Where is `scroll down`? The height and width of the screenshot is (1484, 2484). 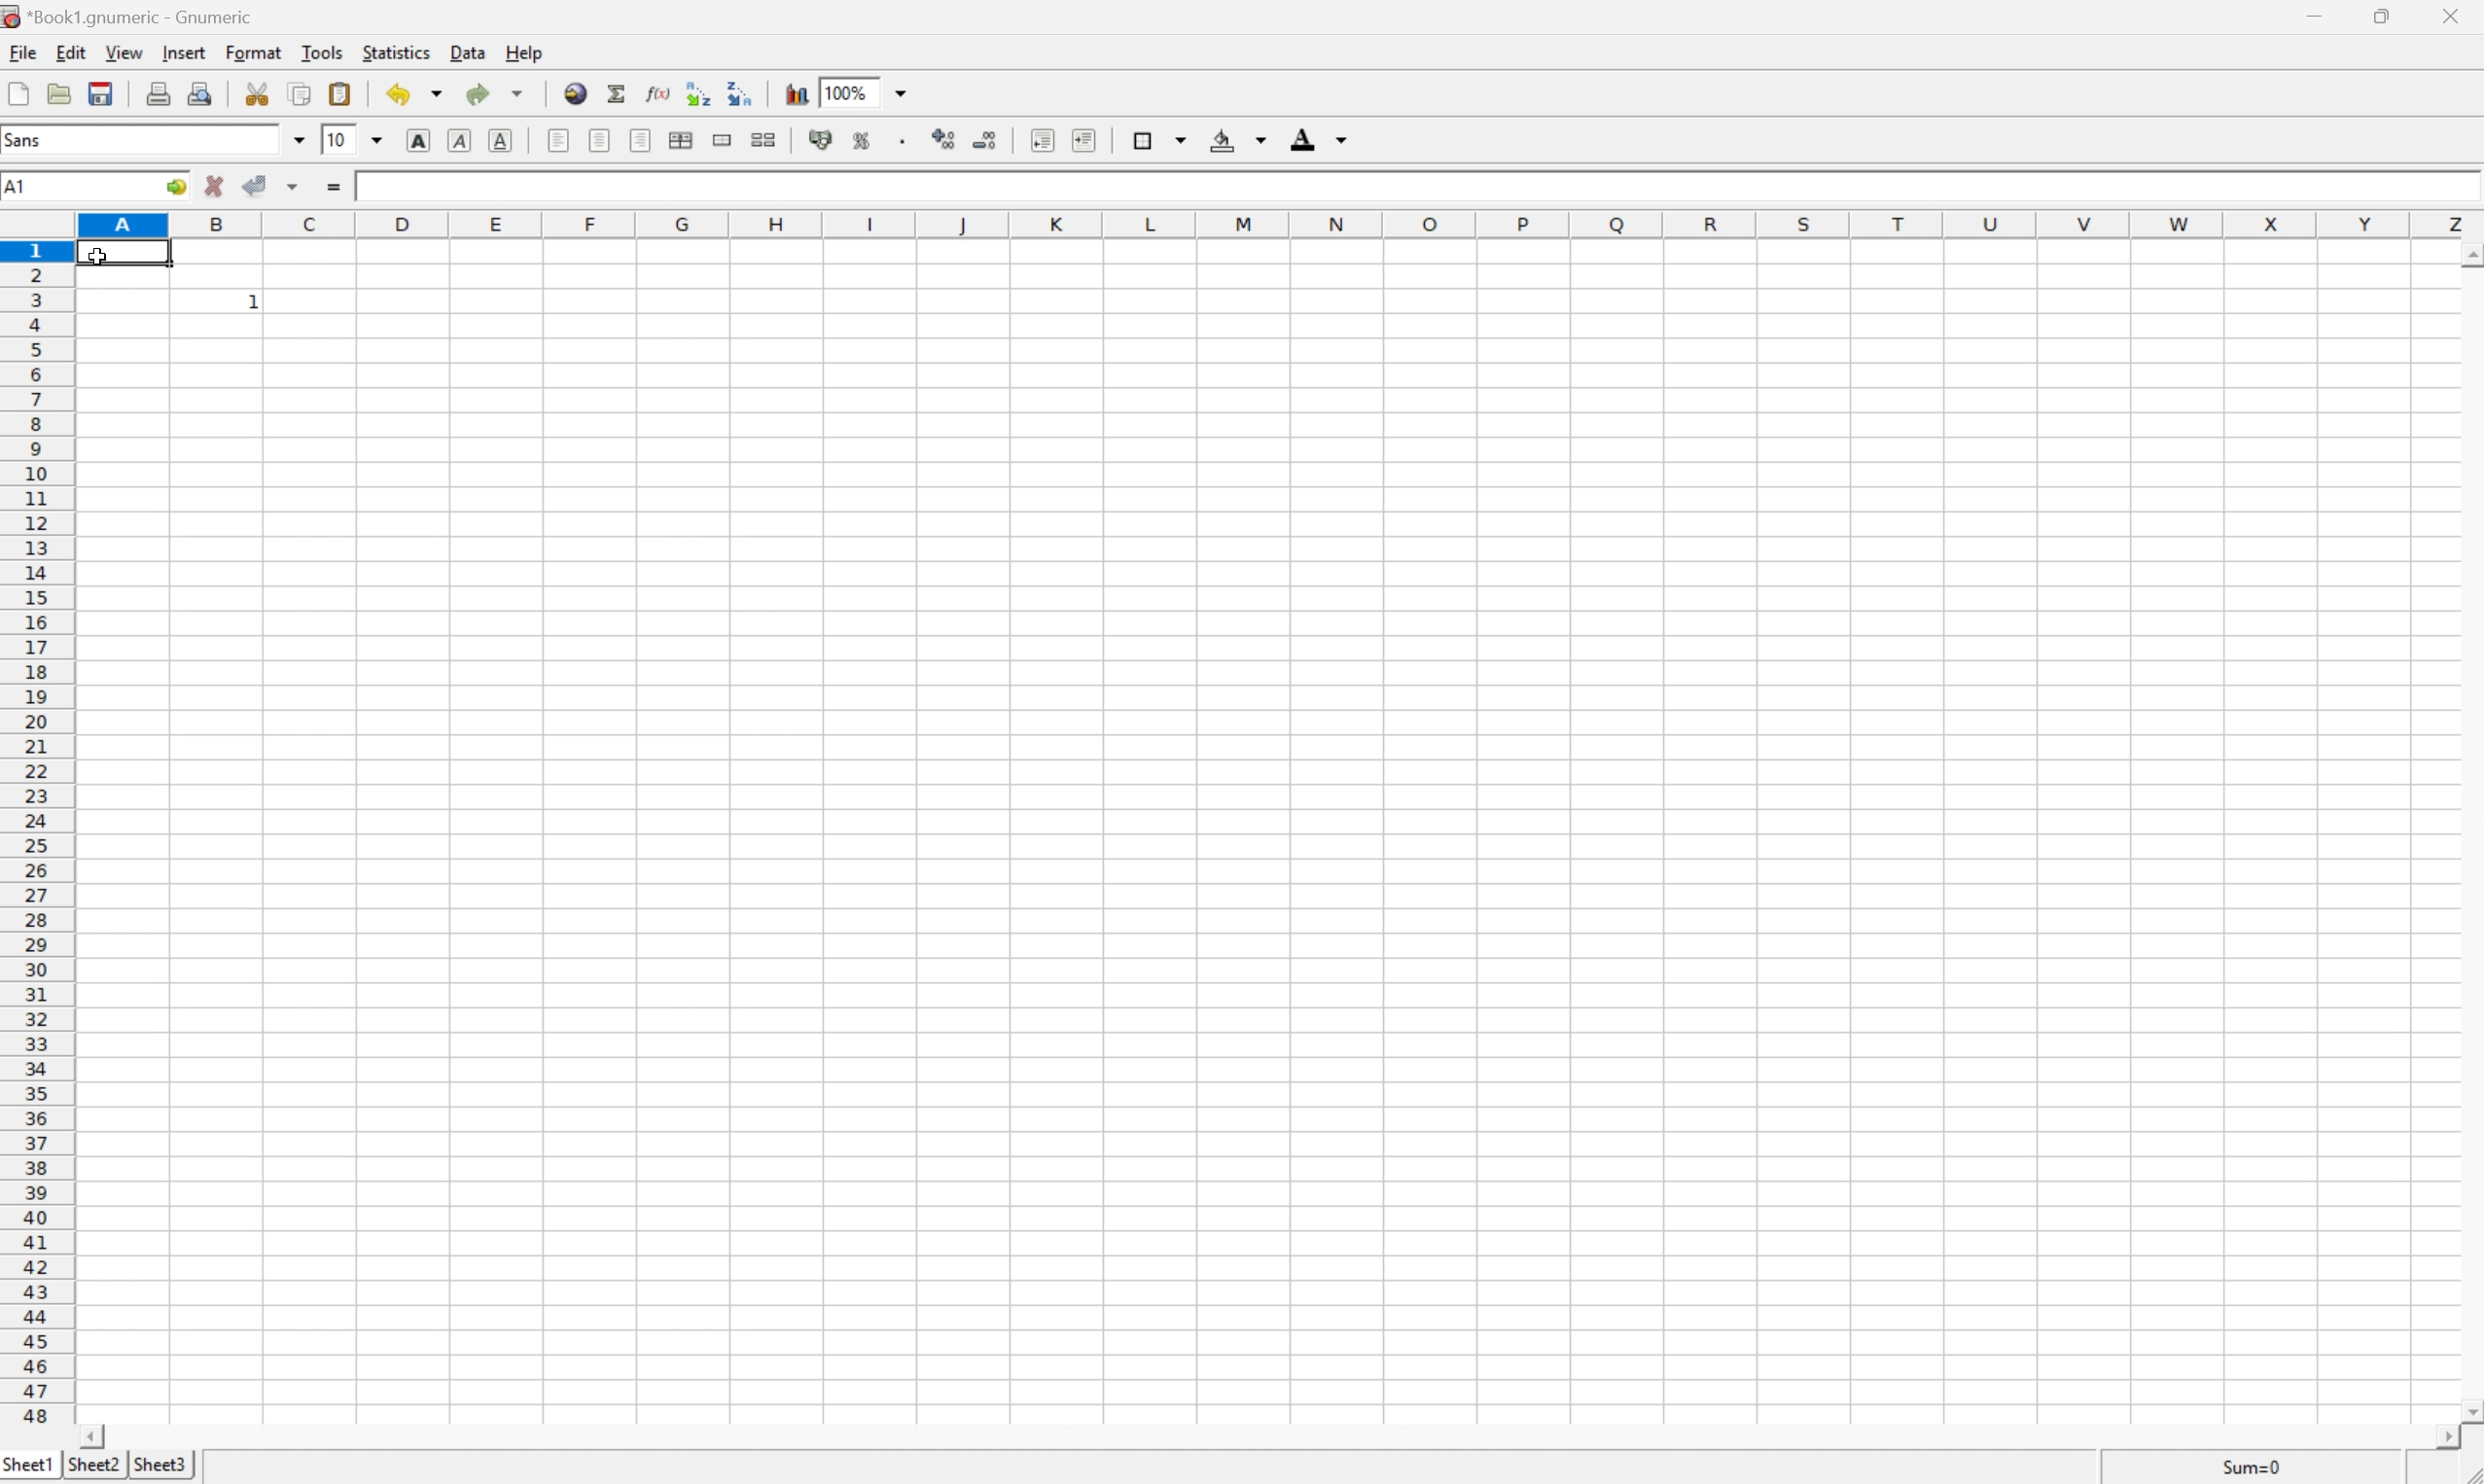
scroll down is located at coordinates (2468, 1413).